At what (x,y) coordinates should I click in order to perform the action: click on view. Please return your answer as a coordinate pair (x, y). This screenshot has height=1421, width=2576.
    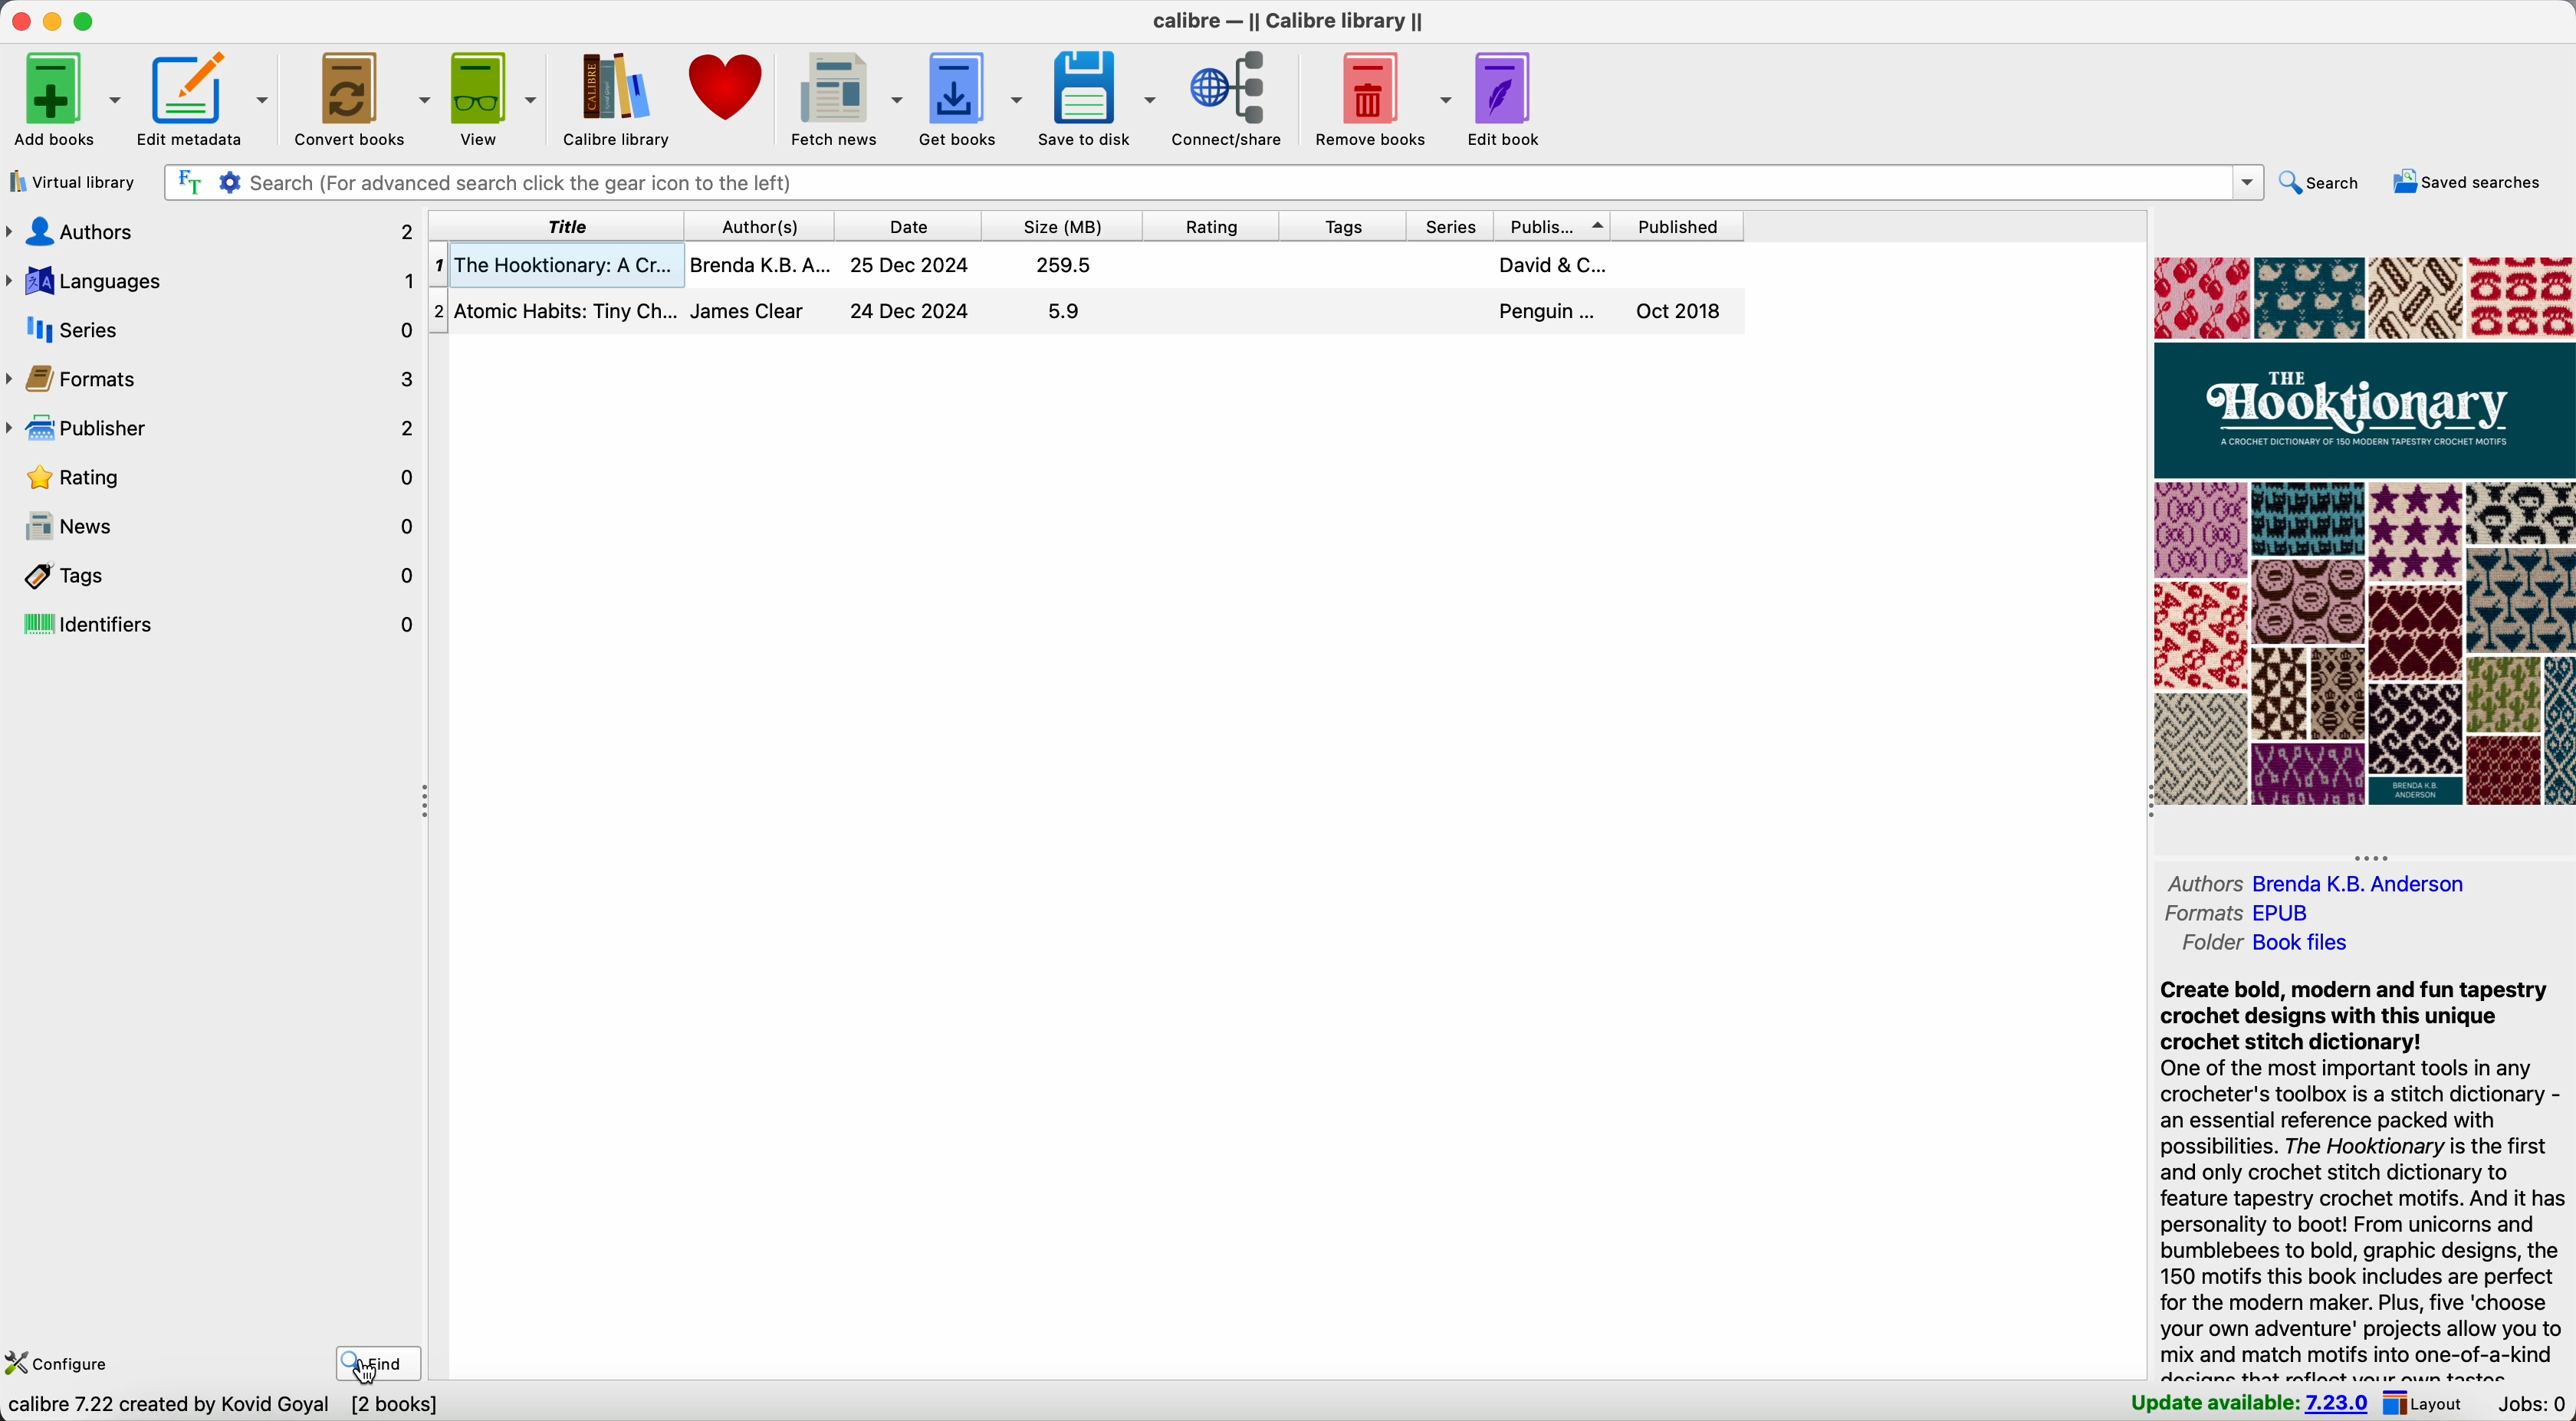
    Looking at the image, I should click on (496, 95).